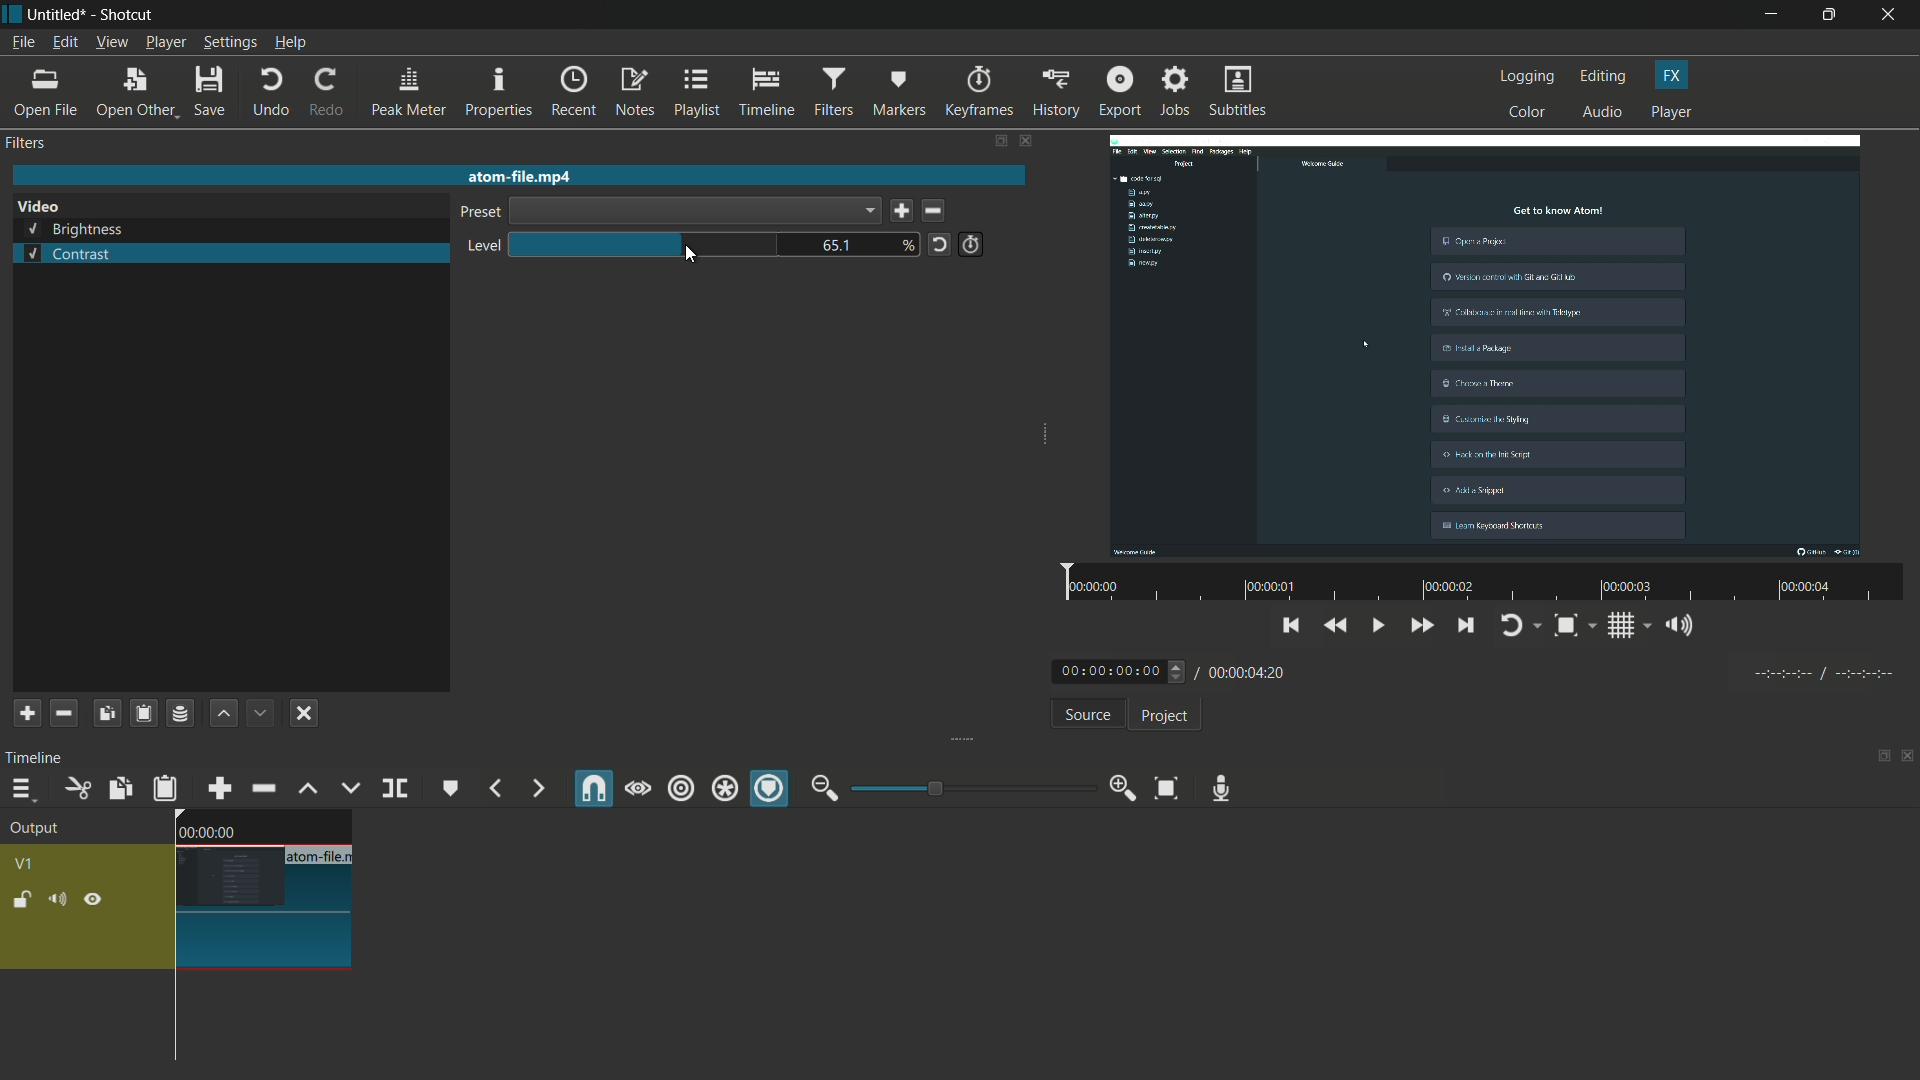 This screenshot has width=1920, height=1080. I want to click on lock track, so click(25, 900).